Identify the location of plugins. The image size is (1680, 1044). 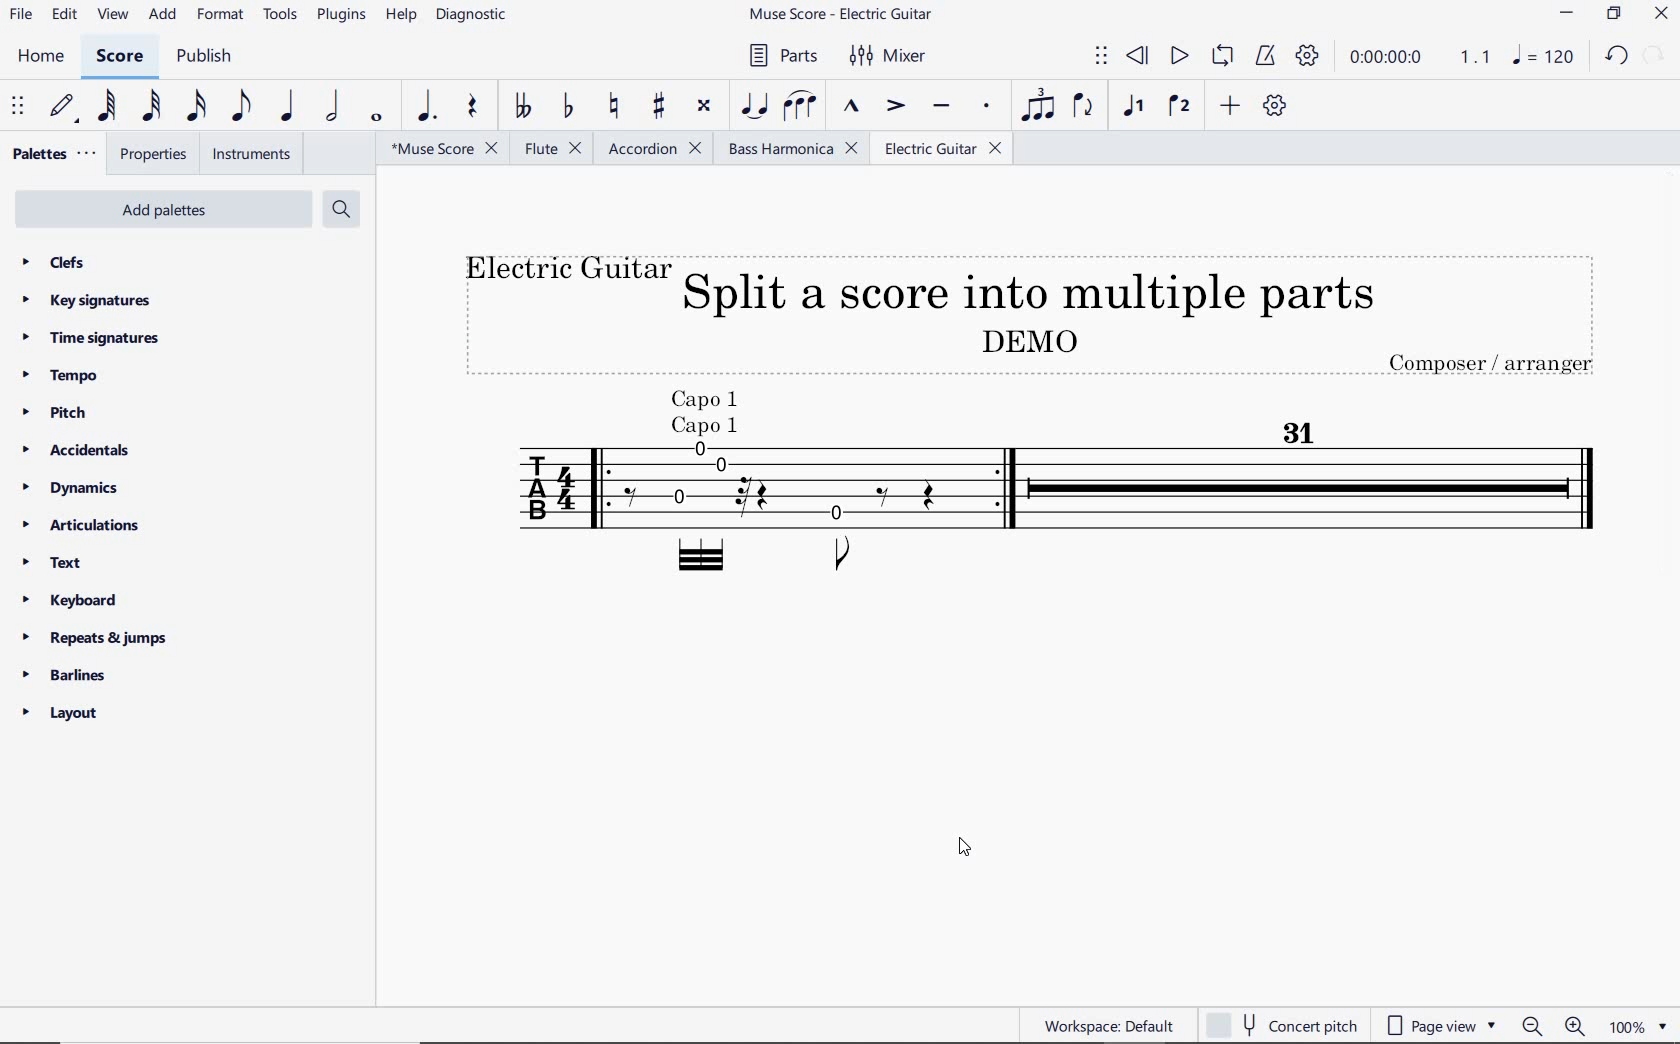
(339, 16).